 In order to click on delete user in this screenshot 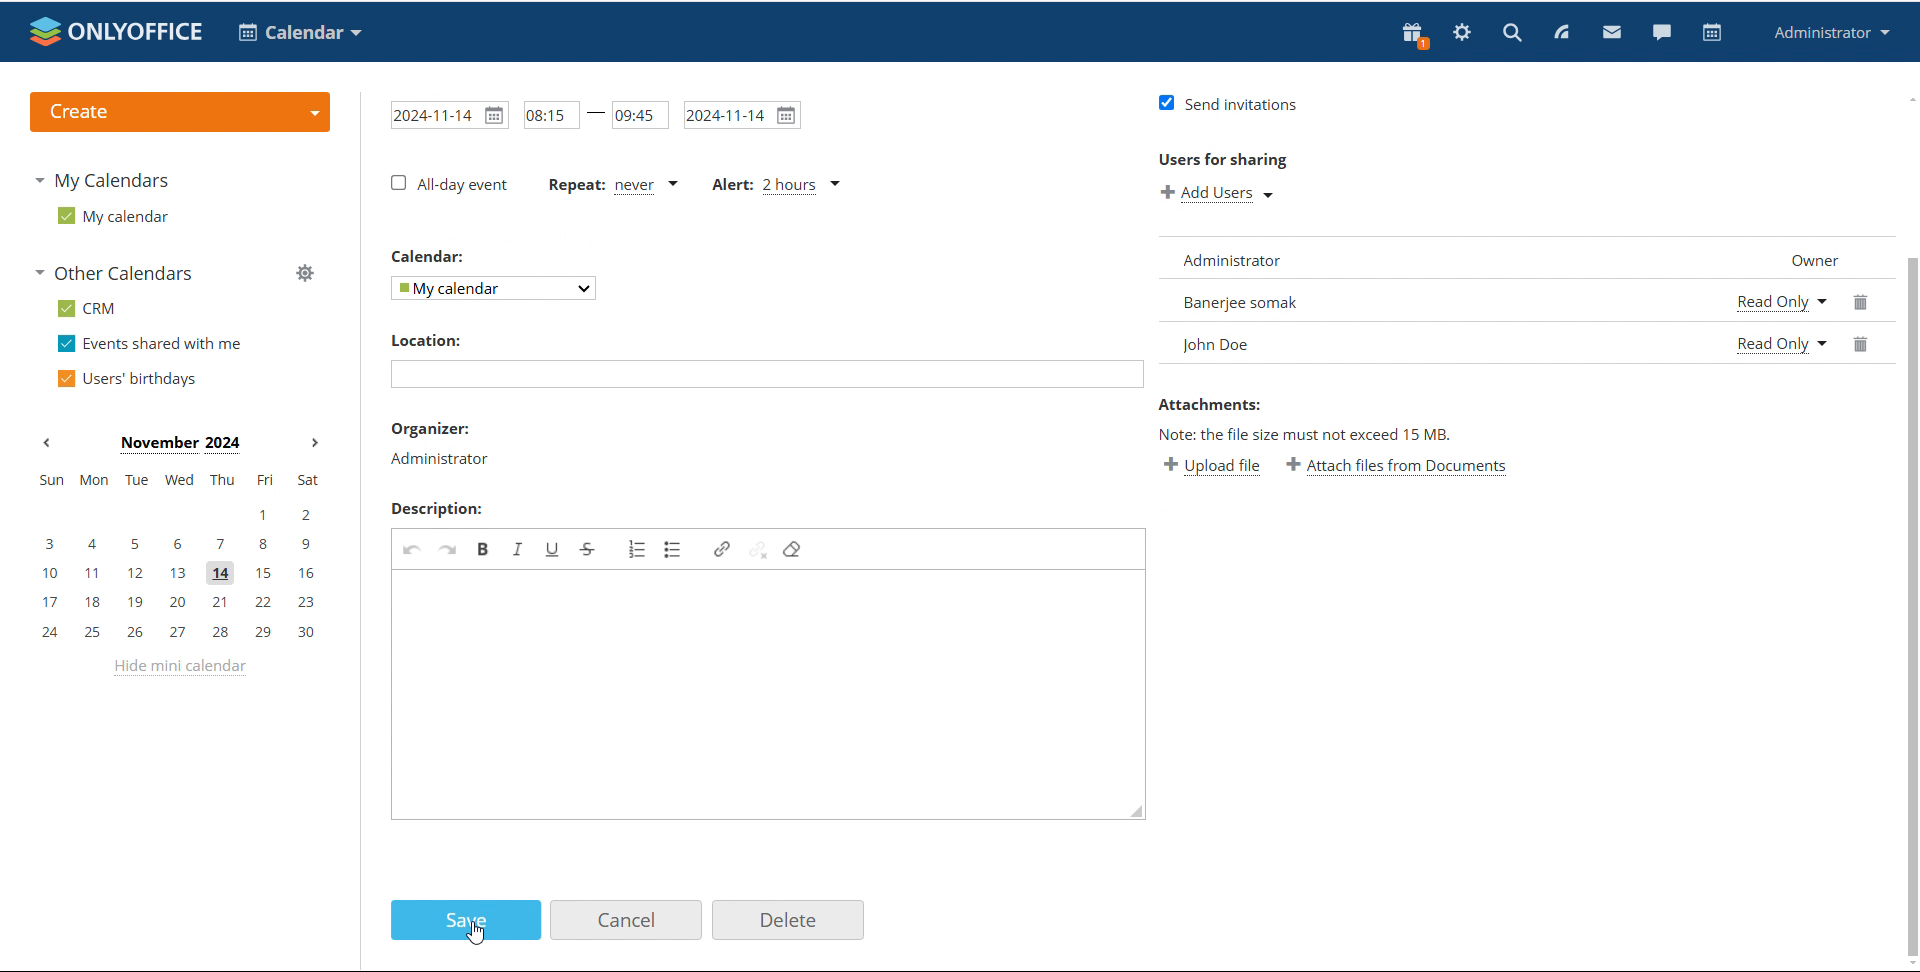, I will do `click(1865, 325)`.